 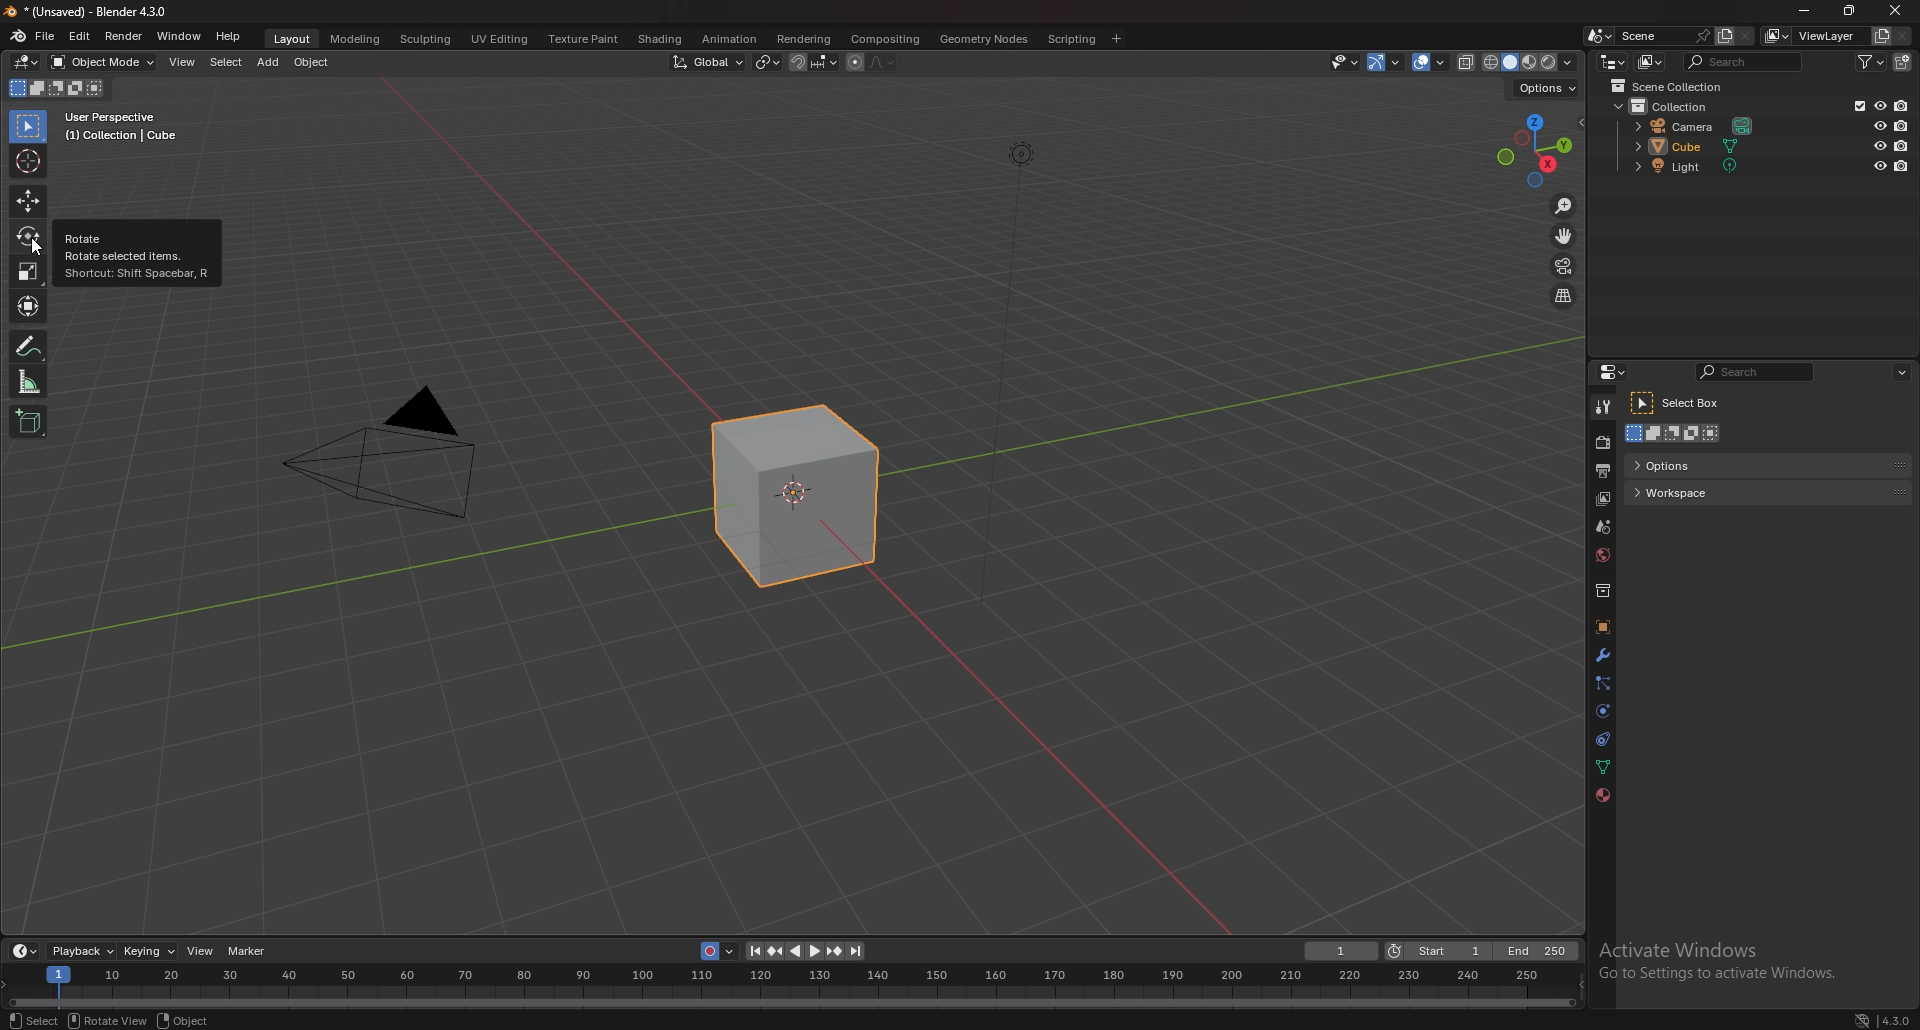 I want to click on render, so click(x=1604, y=442).